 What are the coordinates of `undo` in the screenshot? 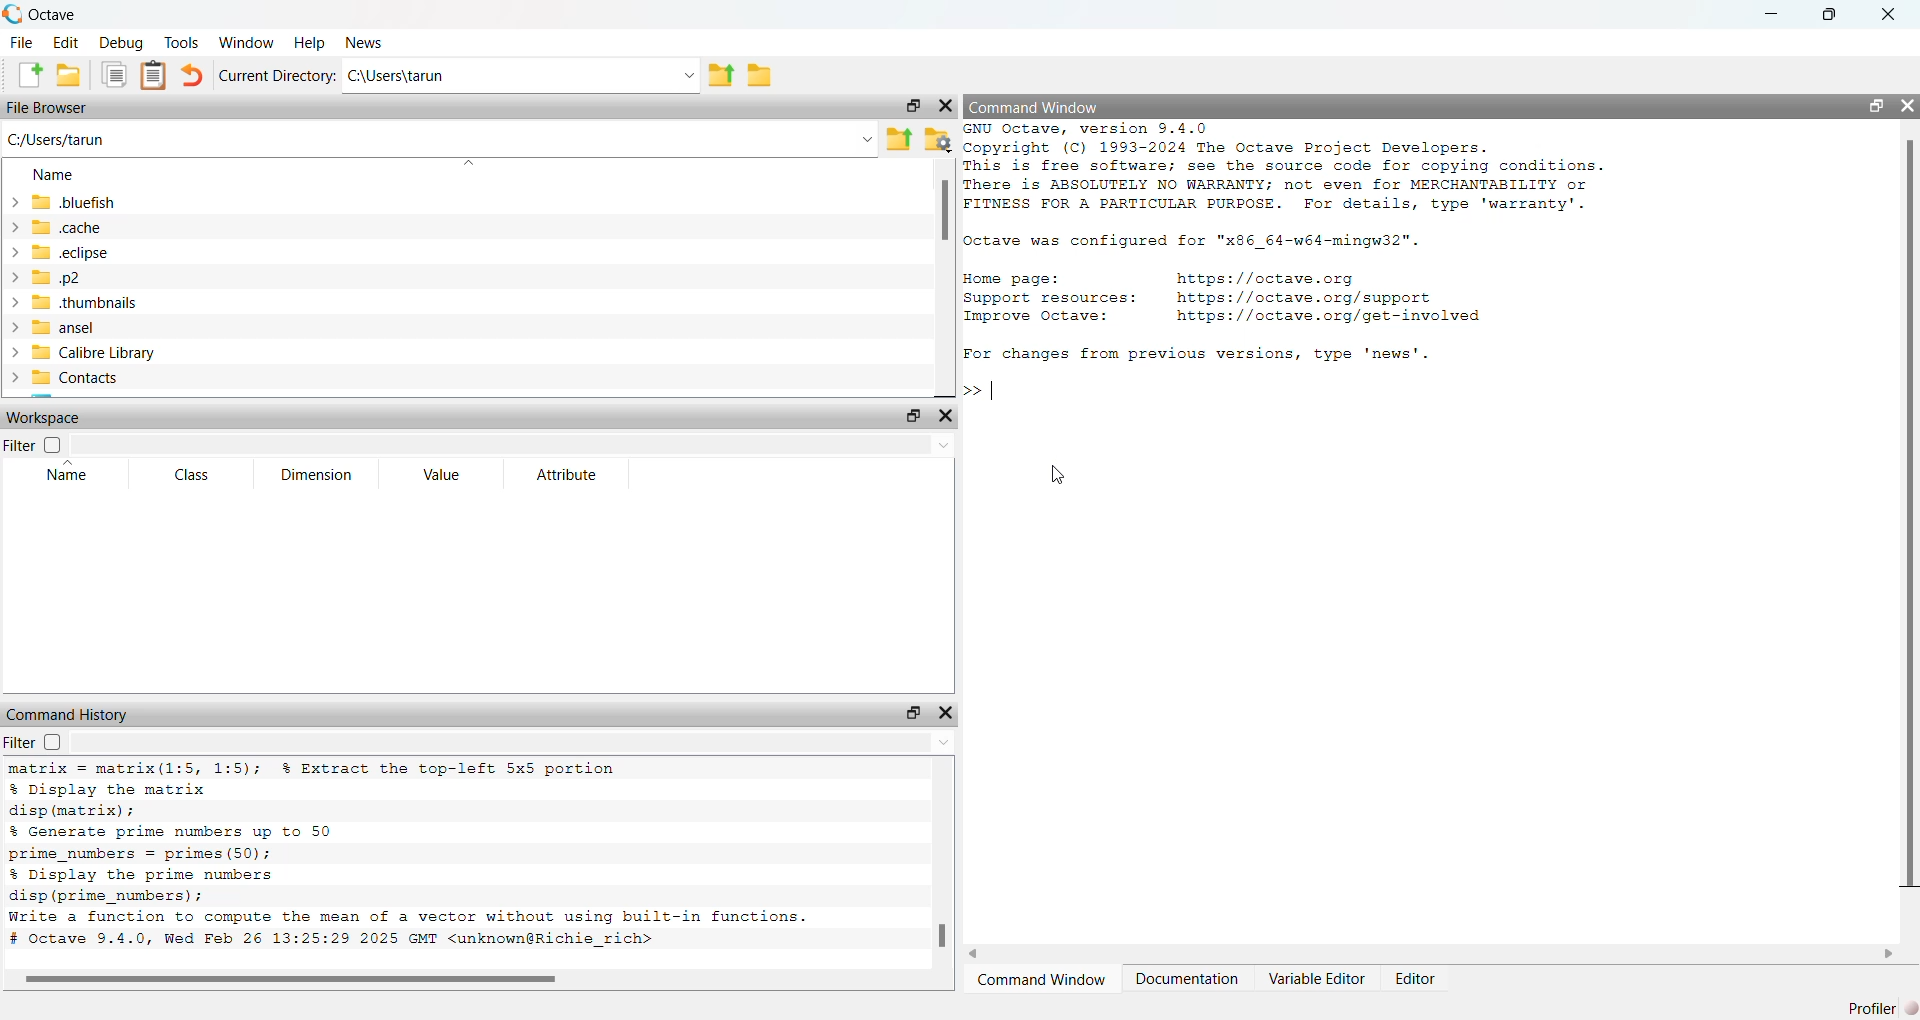 It's located at (194, 76).